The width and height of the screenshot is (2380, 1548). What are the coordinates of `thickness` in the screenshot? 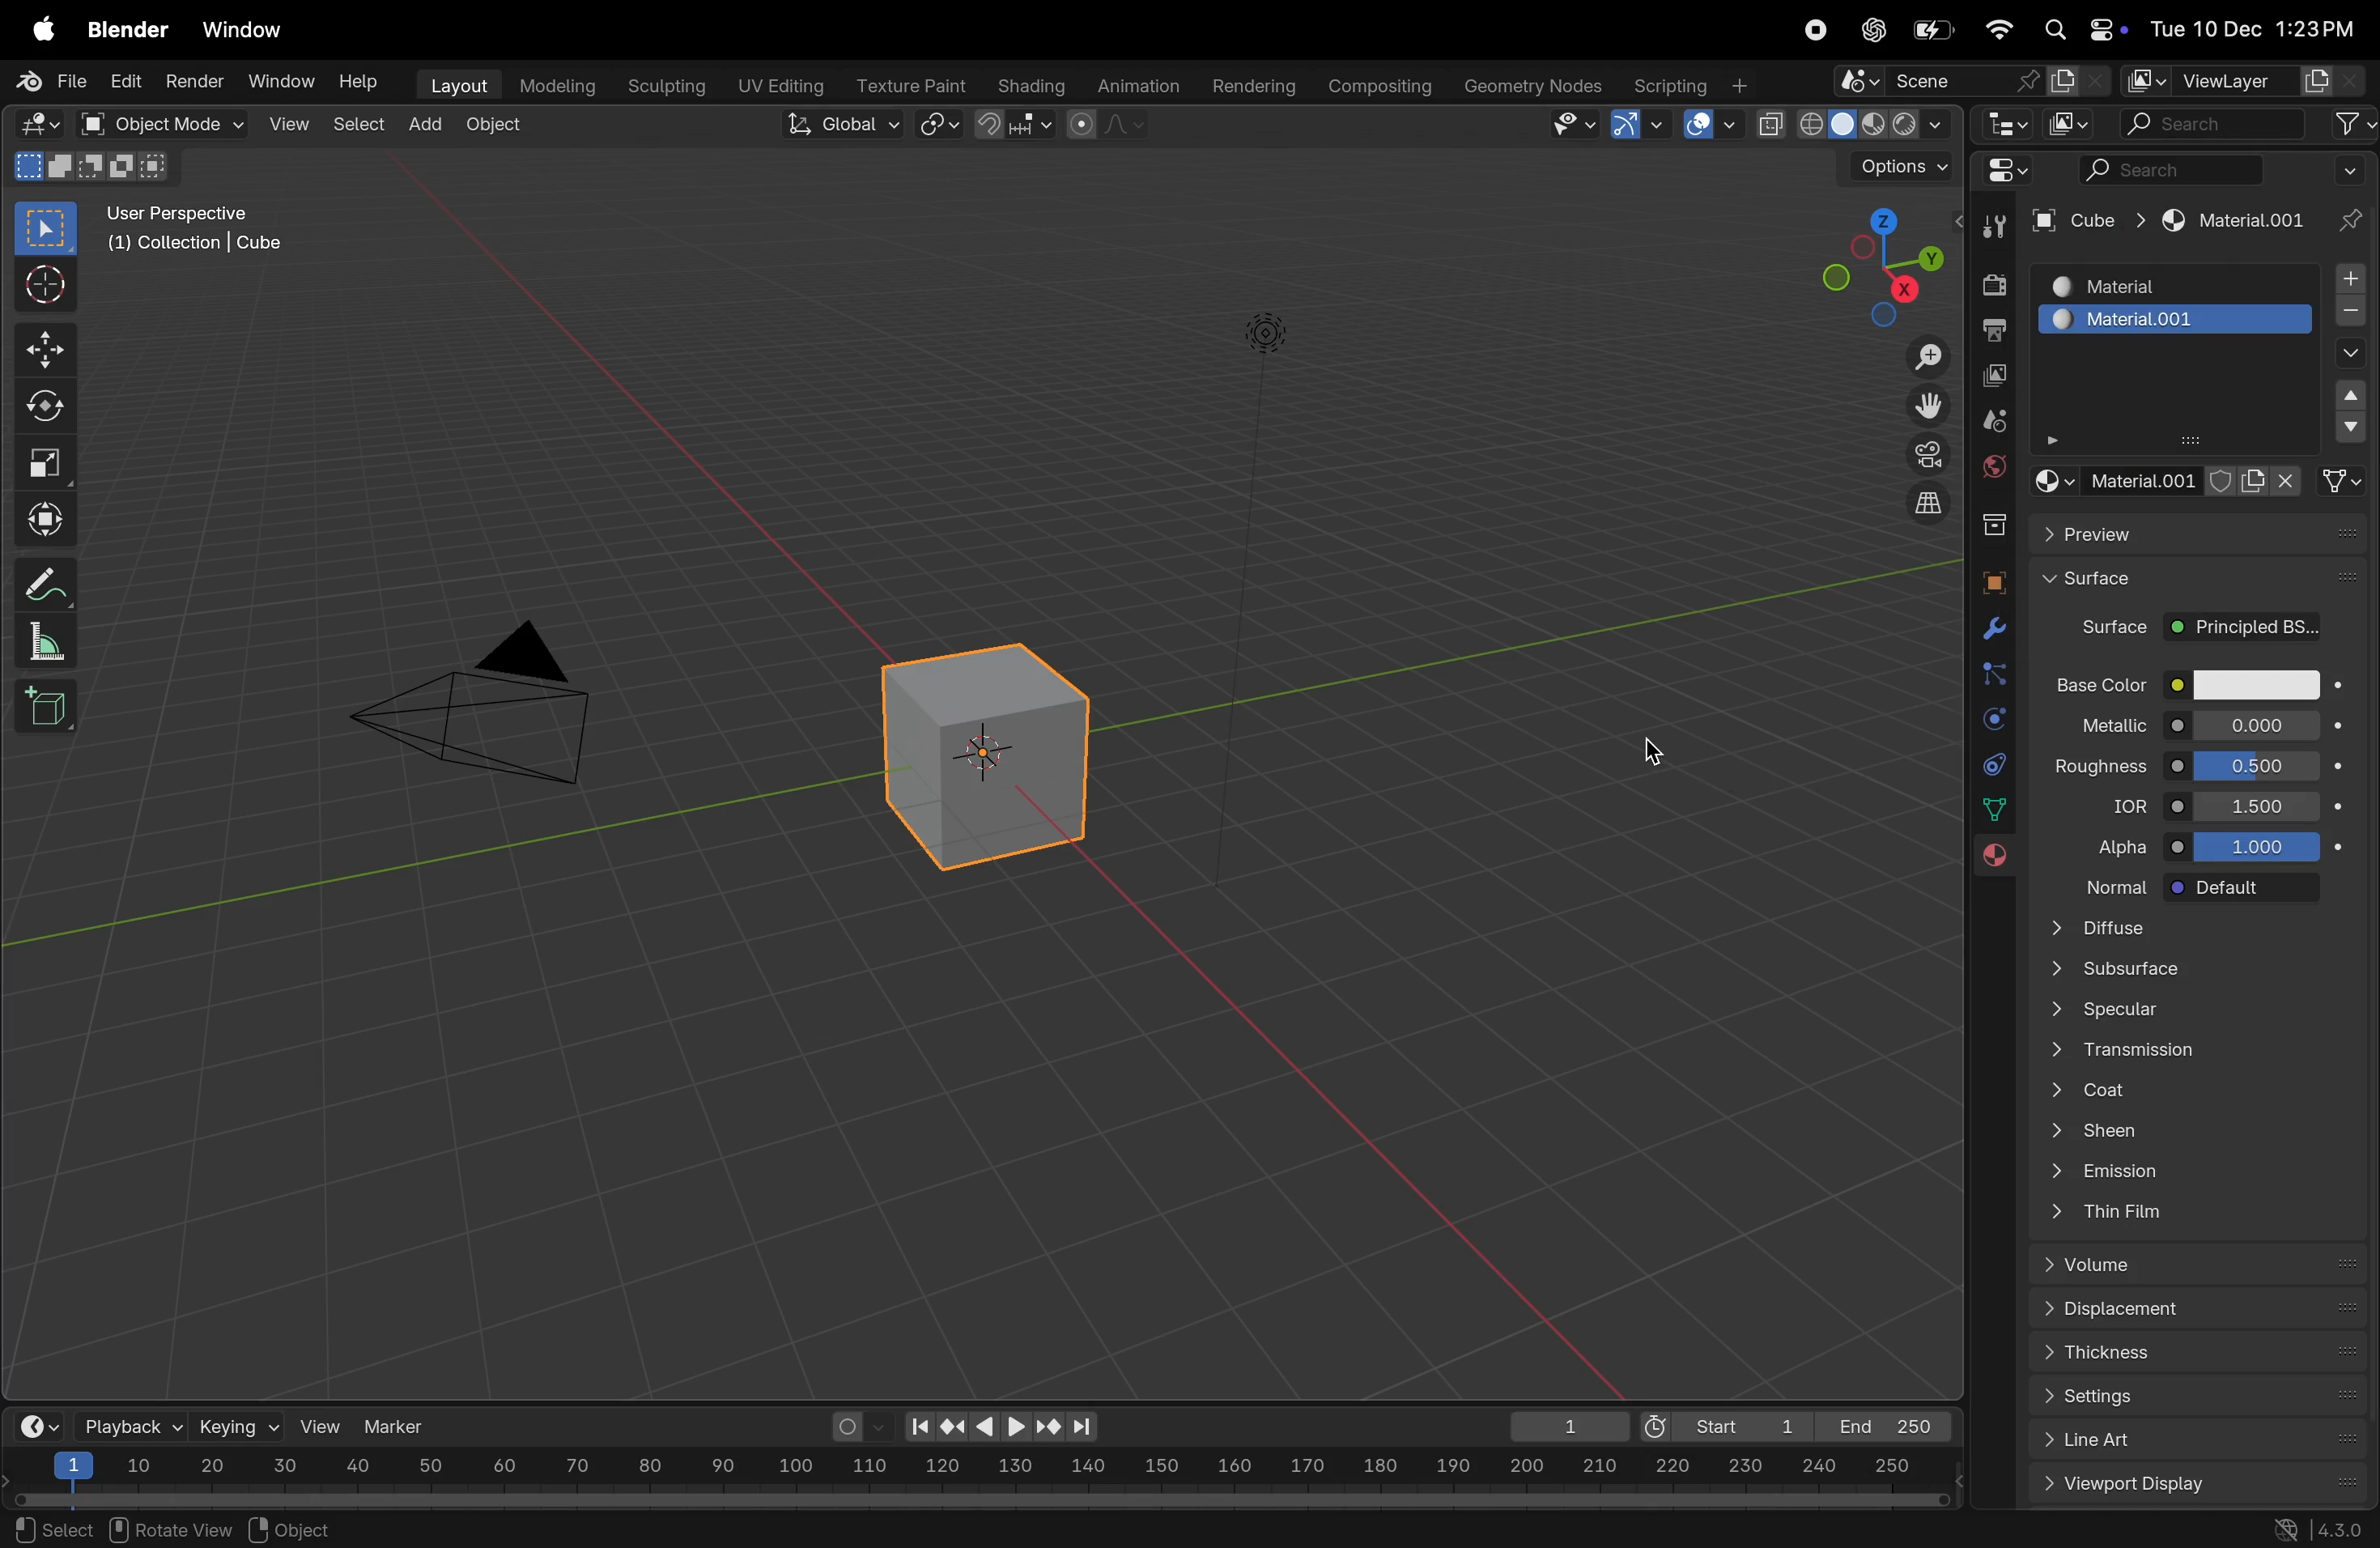 It's located at (2202, 1357).